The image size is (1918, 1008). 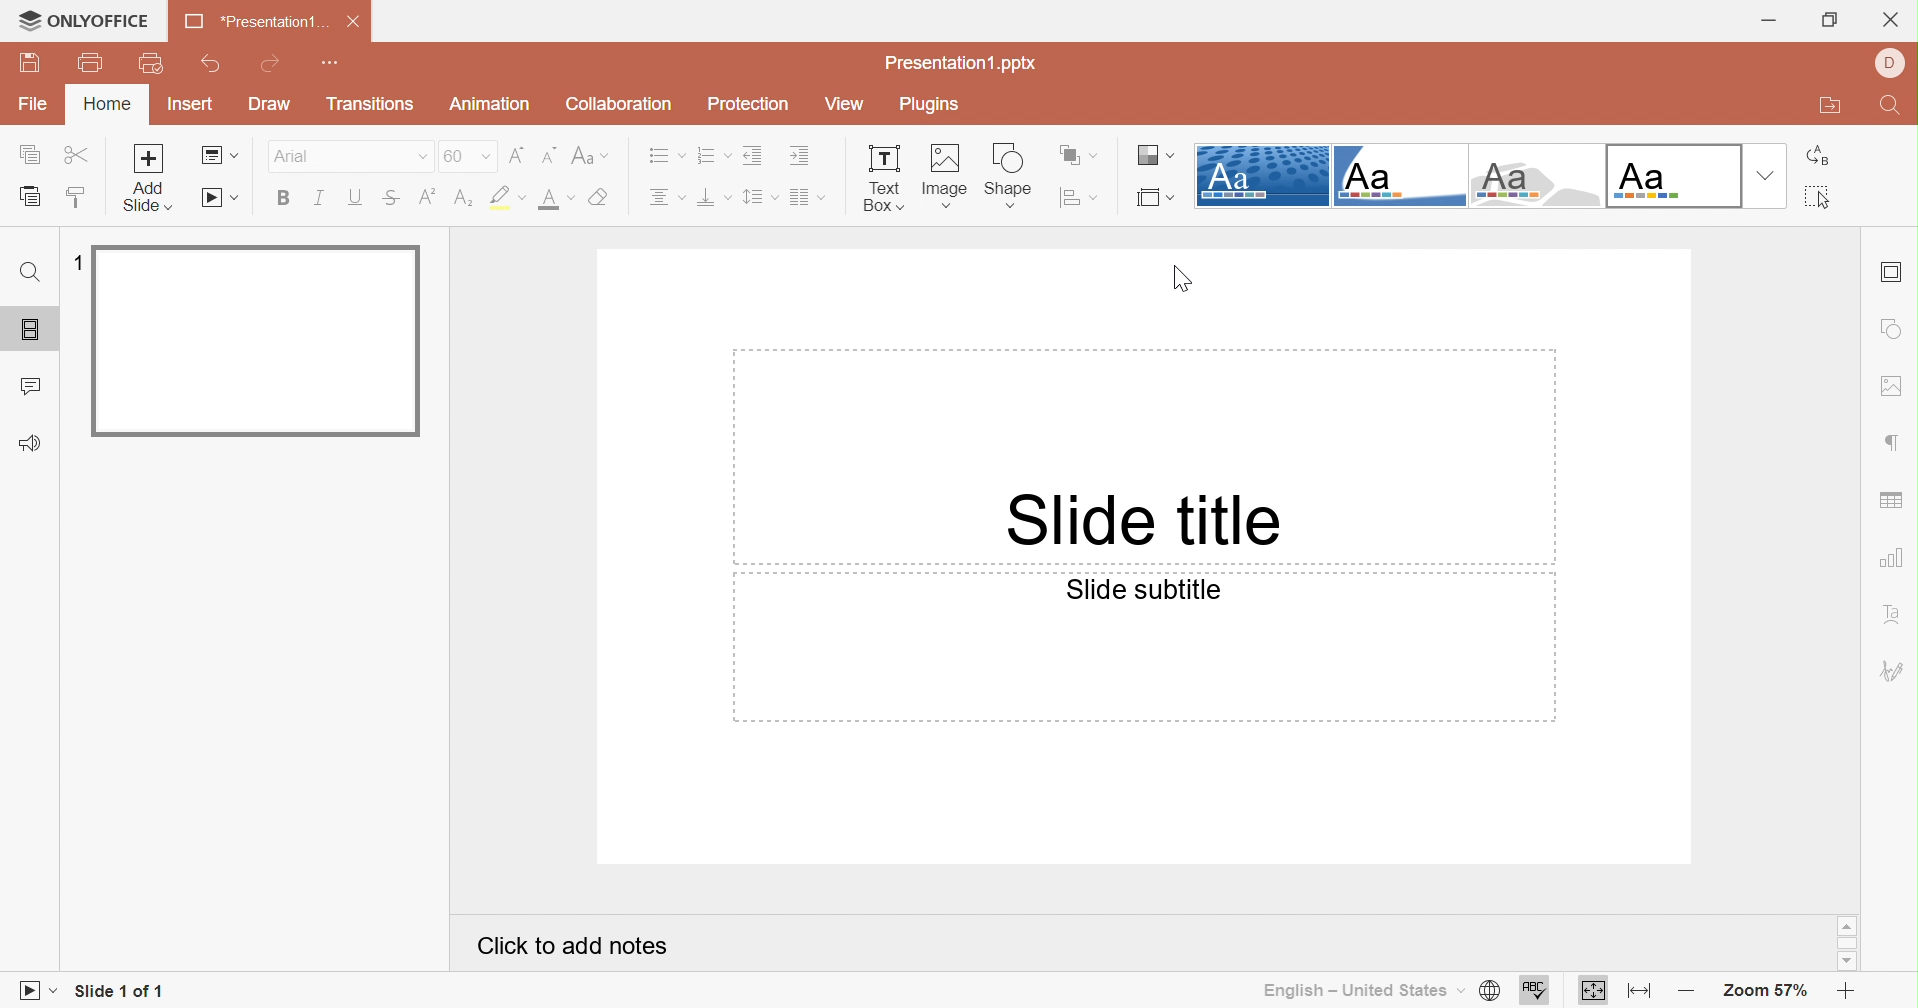 I want to click on Fit to width, so click(x=1639, y=995).